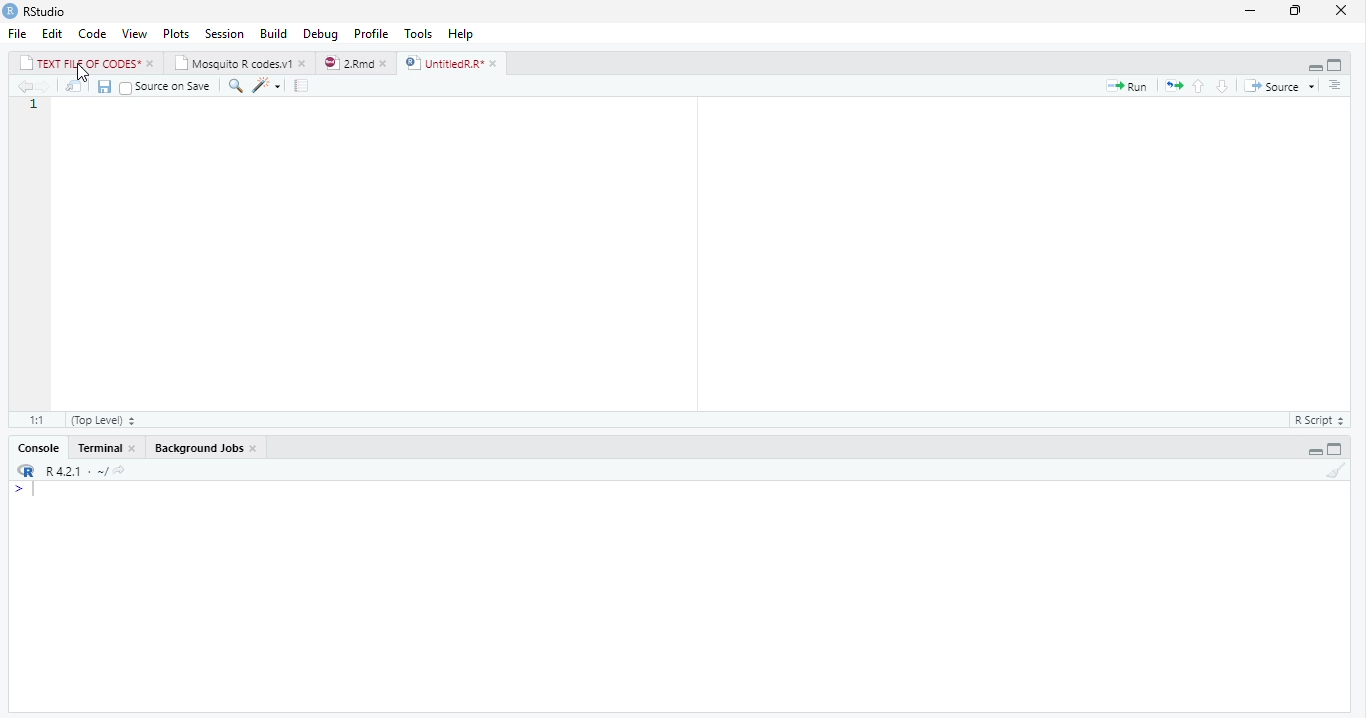 This screenshot has height=718, width=1366. What do you see at coordinates (1346, 10) in the screenshot?
I see `close` at bounding box center [1346, 10].